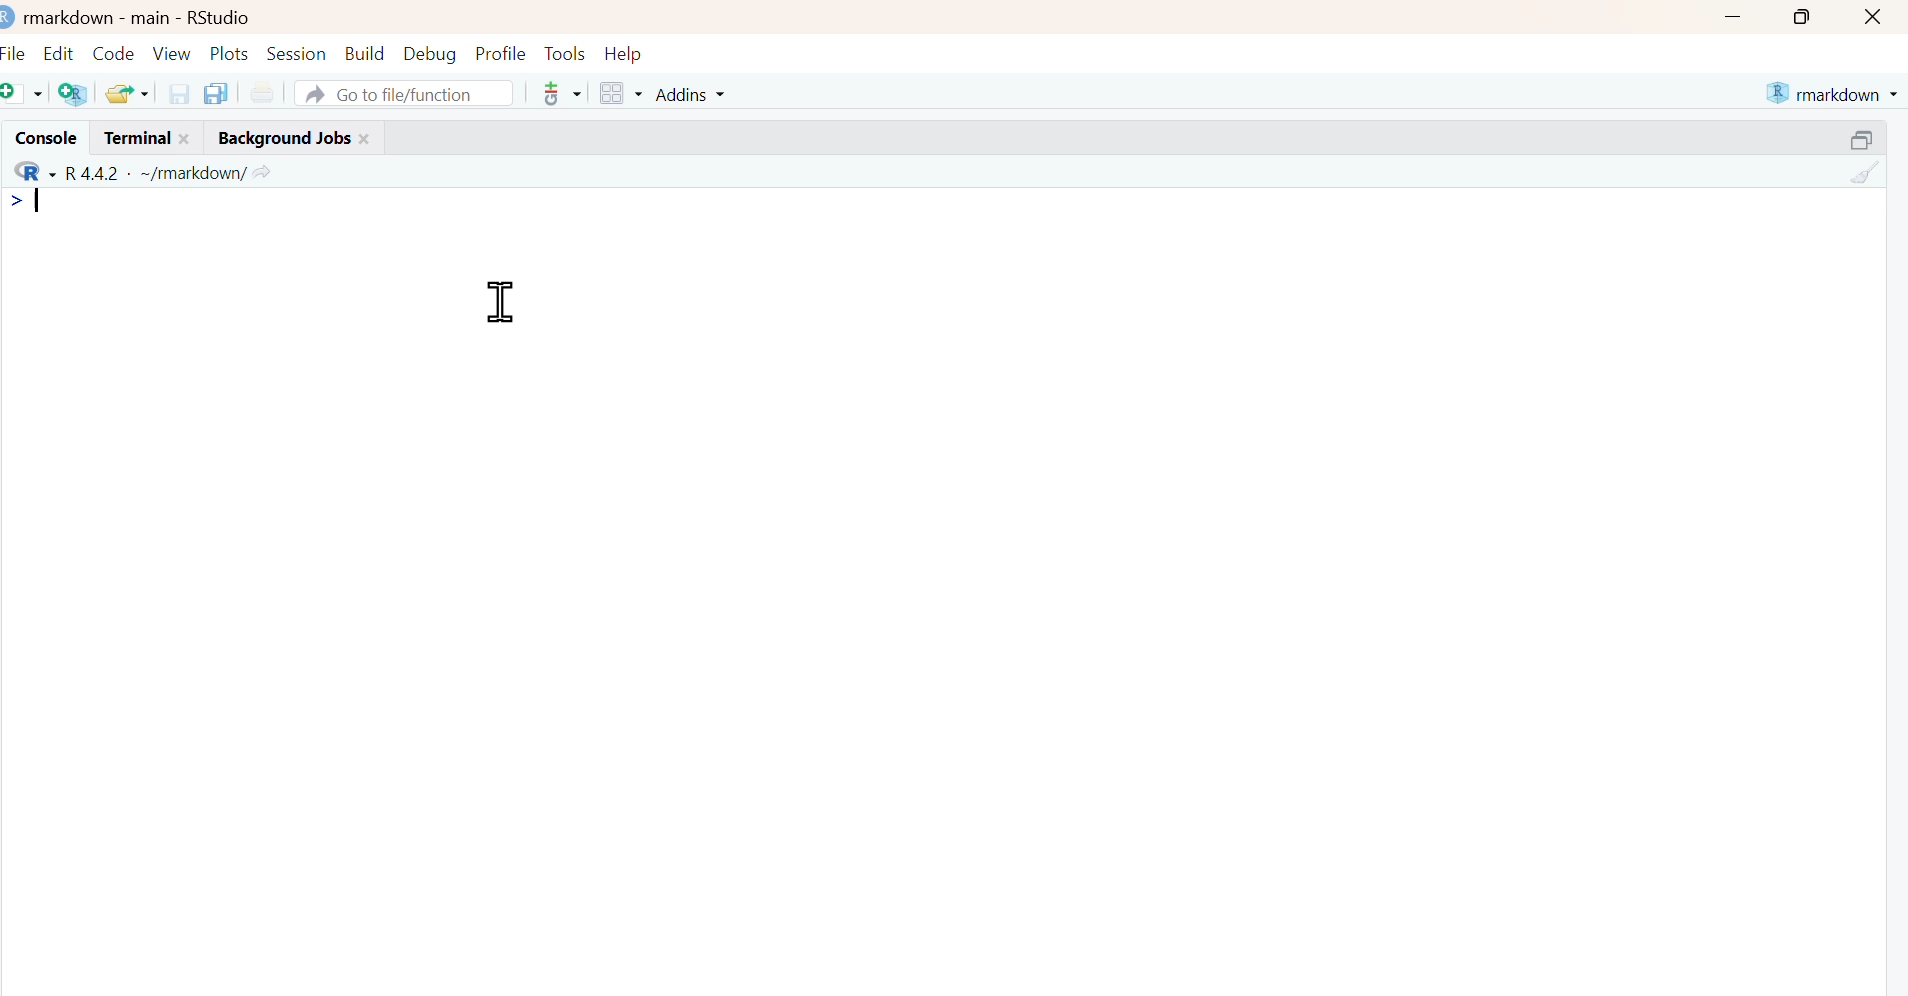 The image size is (1908, 996). Describe the element at coordinates (430, 51) in the screenshot. I see `Debug` at that location.